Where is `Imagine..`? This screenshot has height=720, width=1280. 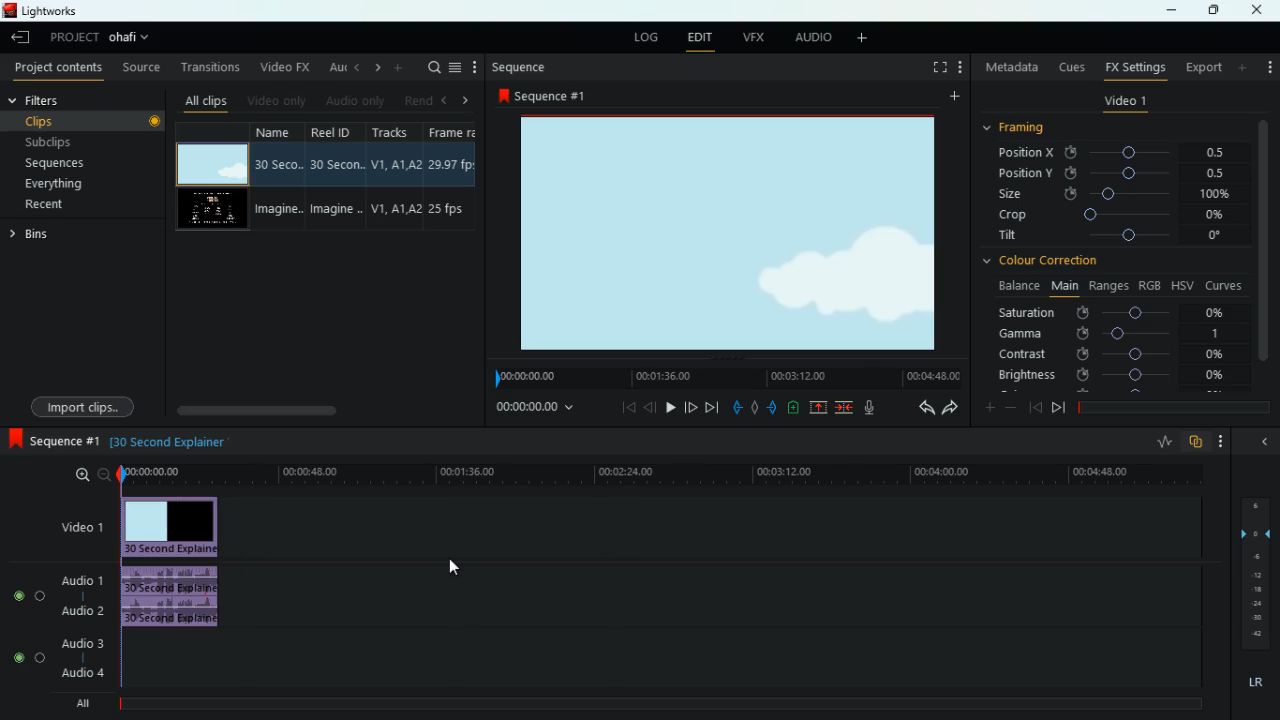
Imagine.. is located at coordinates (280, 210).